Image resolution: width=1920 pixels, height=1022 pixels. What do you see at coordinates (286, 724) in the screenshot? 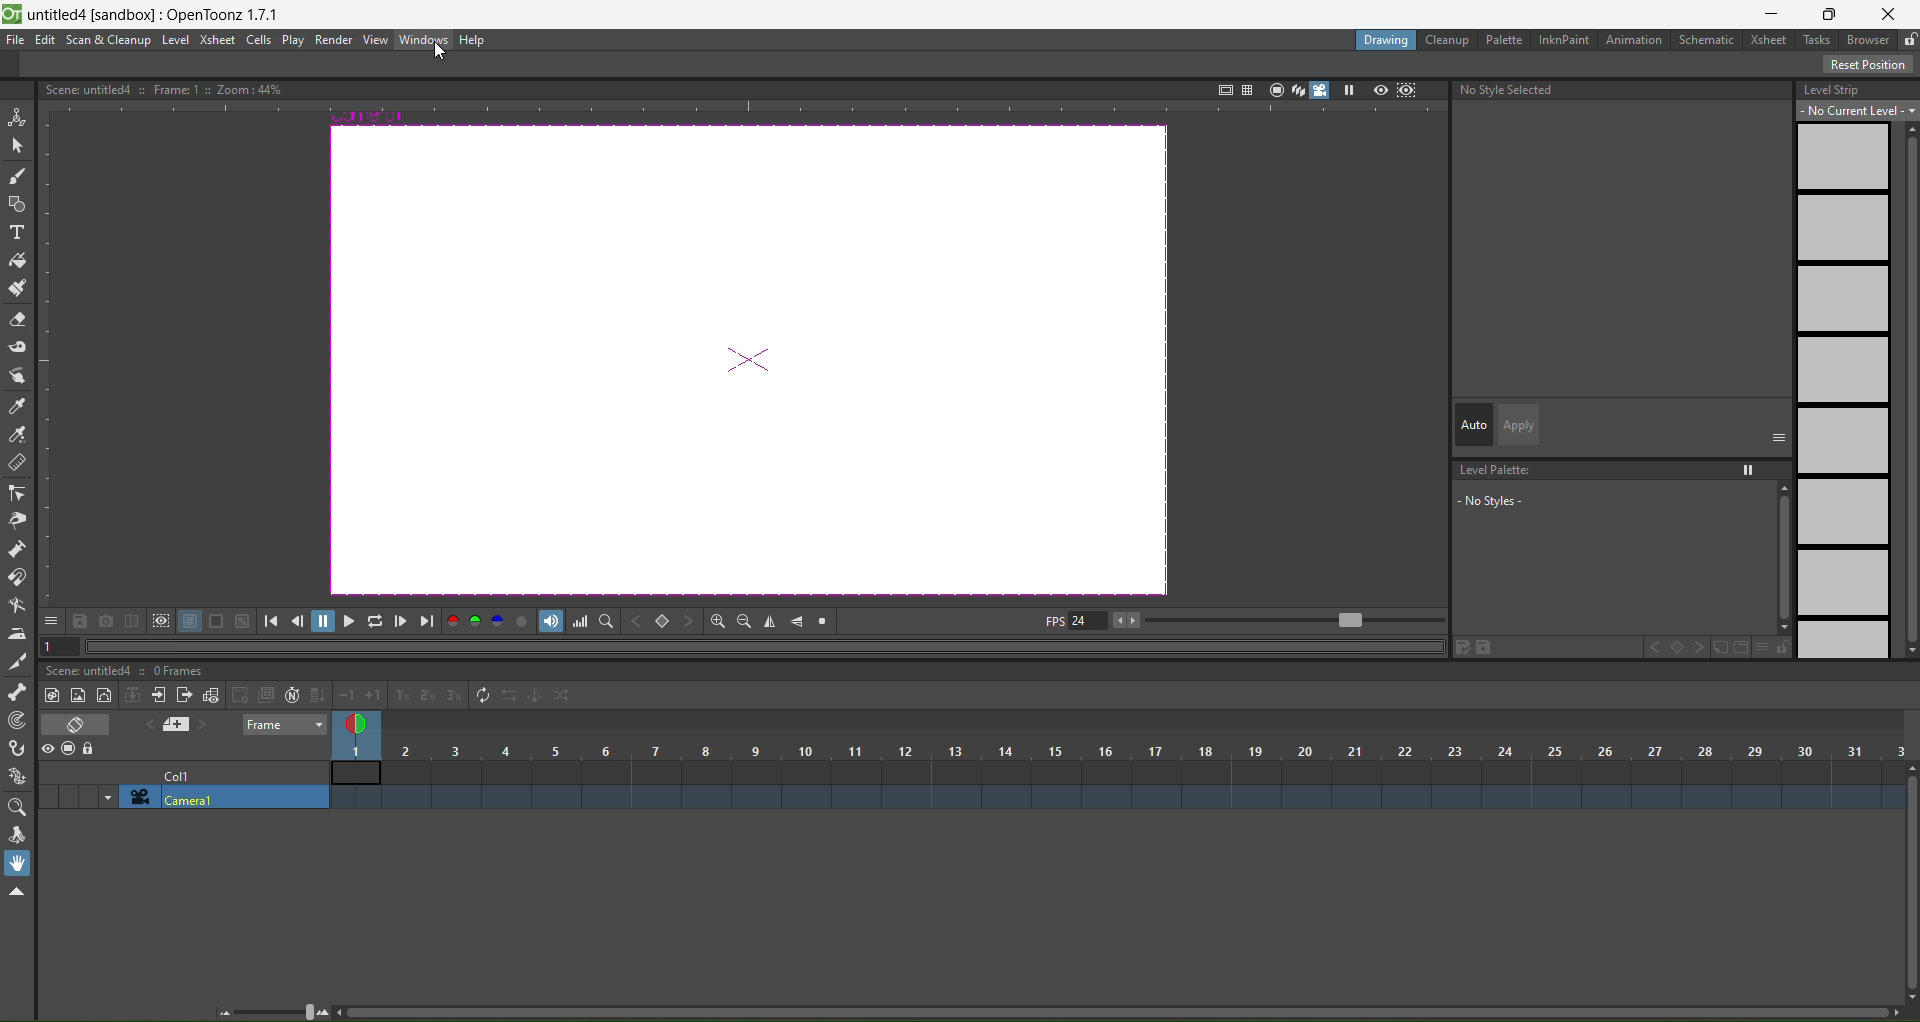
I see `frame` at bounding box center [286, 724].